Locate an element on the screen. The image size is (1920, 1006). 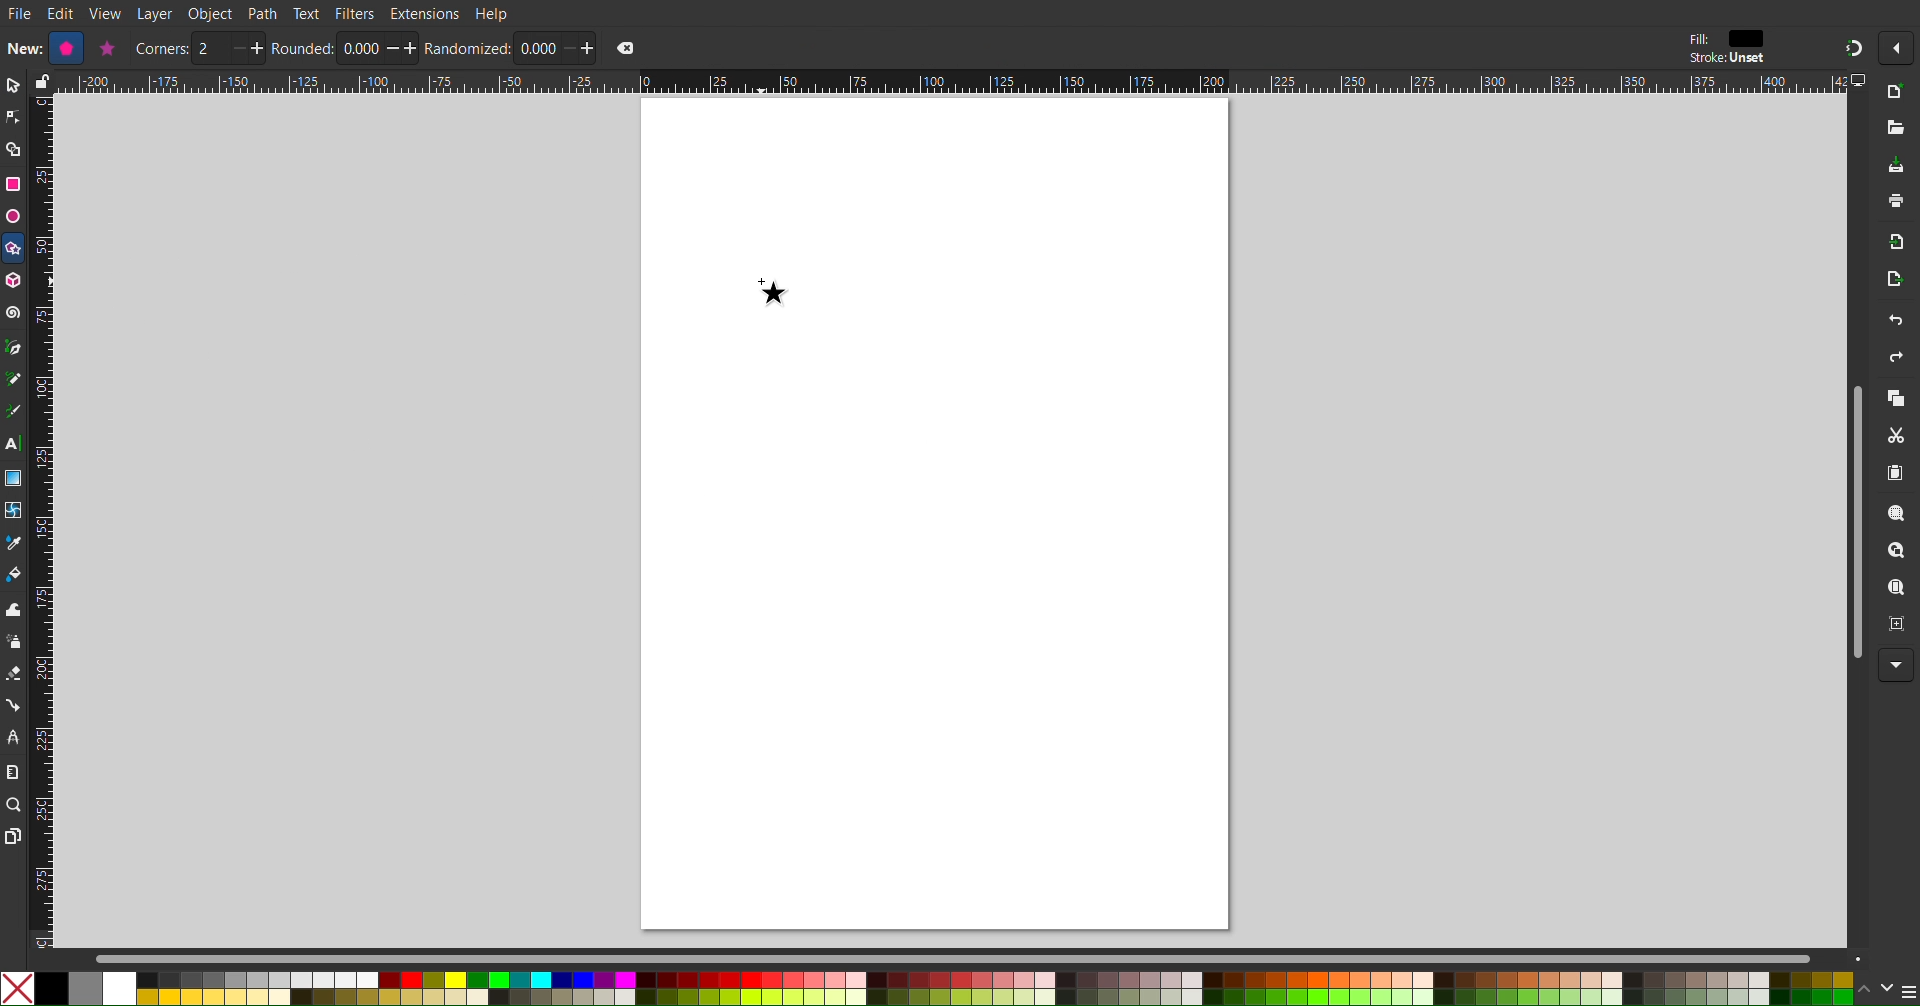
computer icon is located at coordinates (1861, 81).